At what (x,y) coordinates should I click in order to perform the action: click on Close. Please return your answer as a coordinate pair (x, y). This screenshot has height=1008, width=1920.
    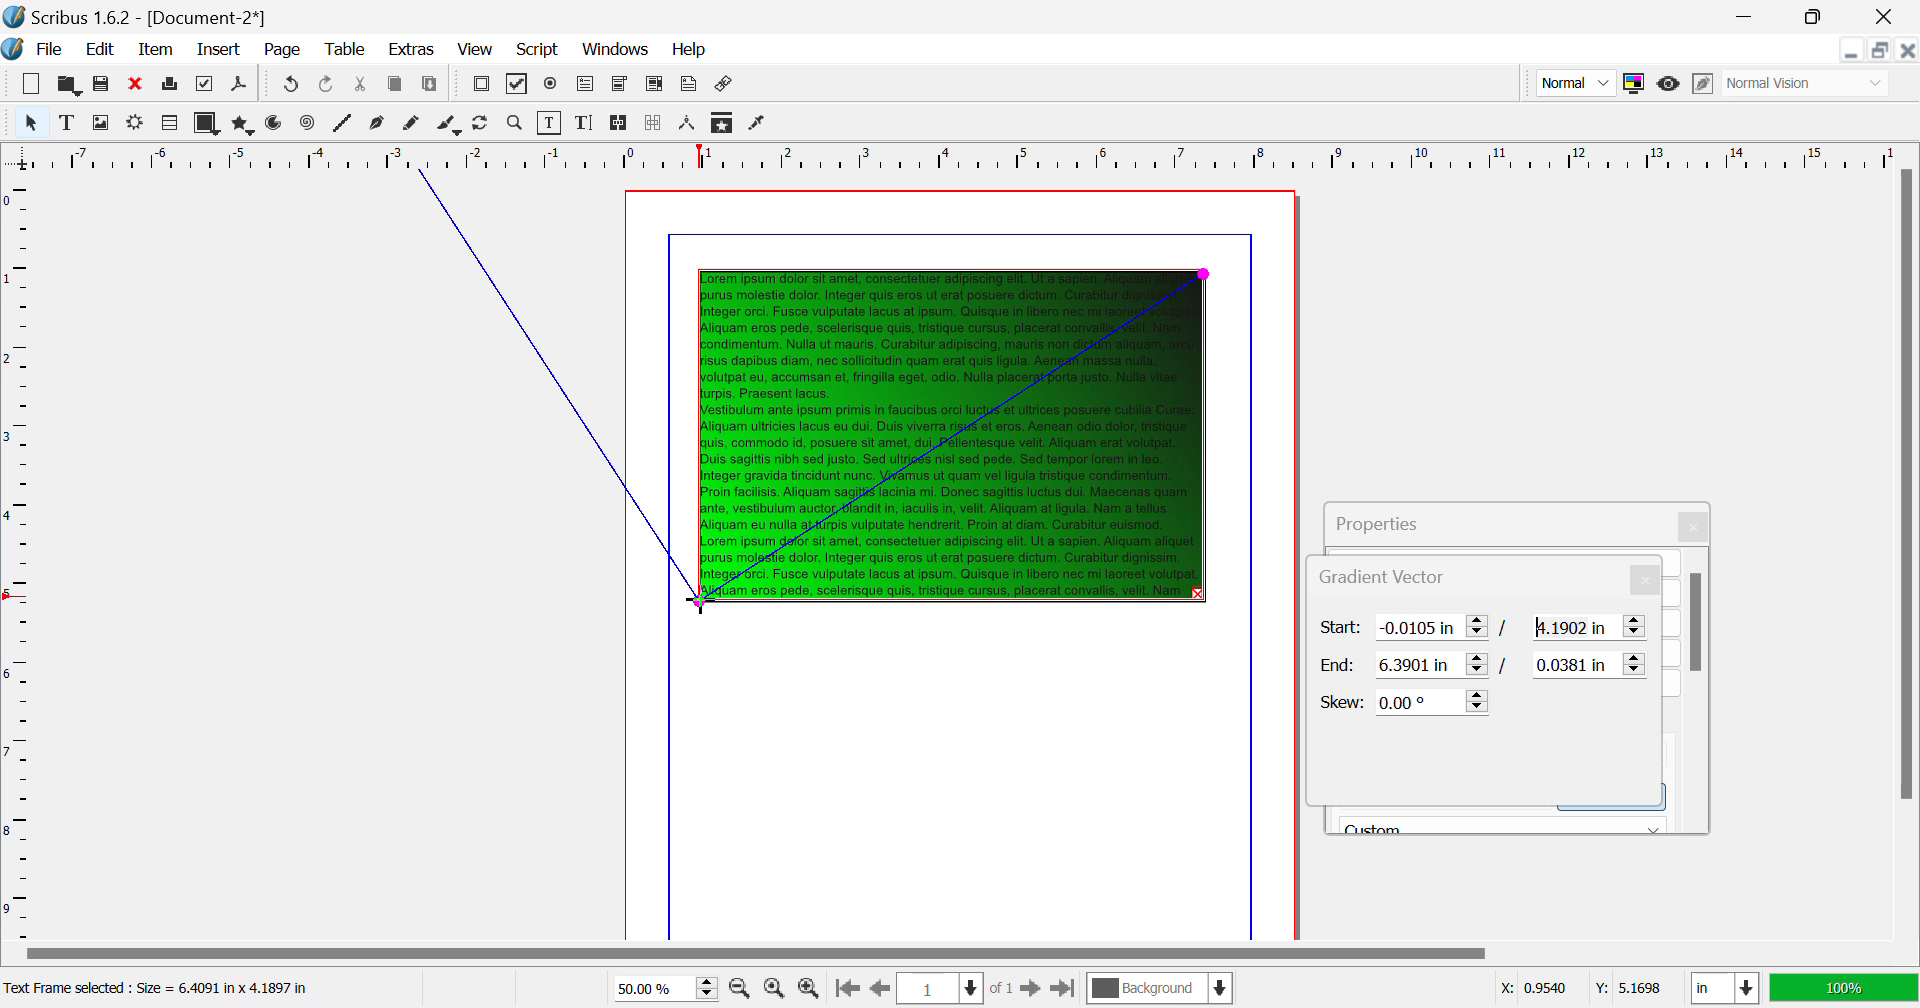
    Looking at the image, I should click on (1908, 49).